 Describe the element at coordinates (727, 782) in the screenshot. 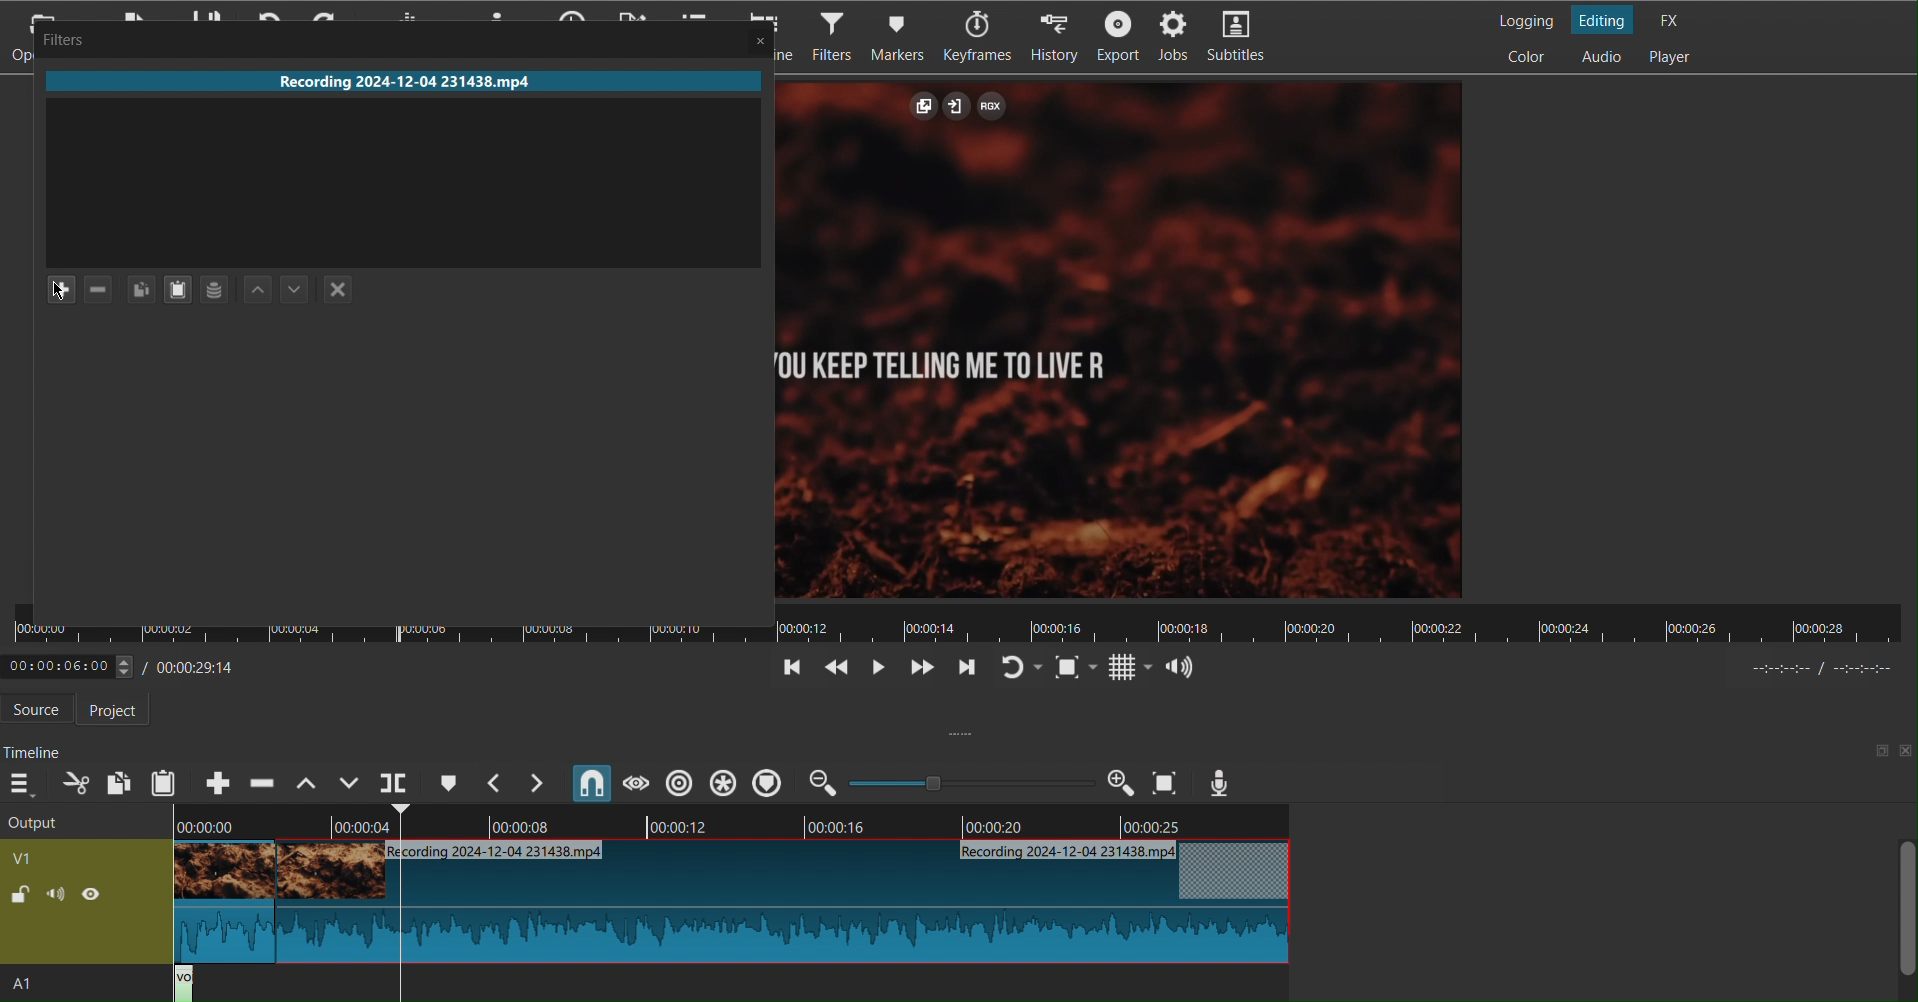

I see `Ripple` at that location.